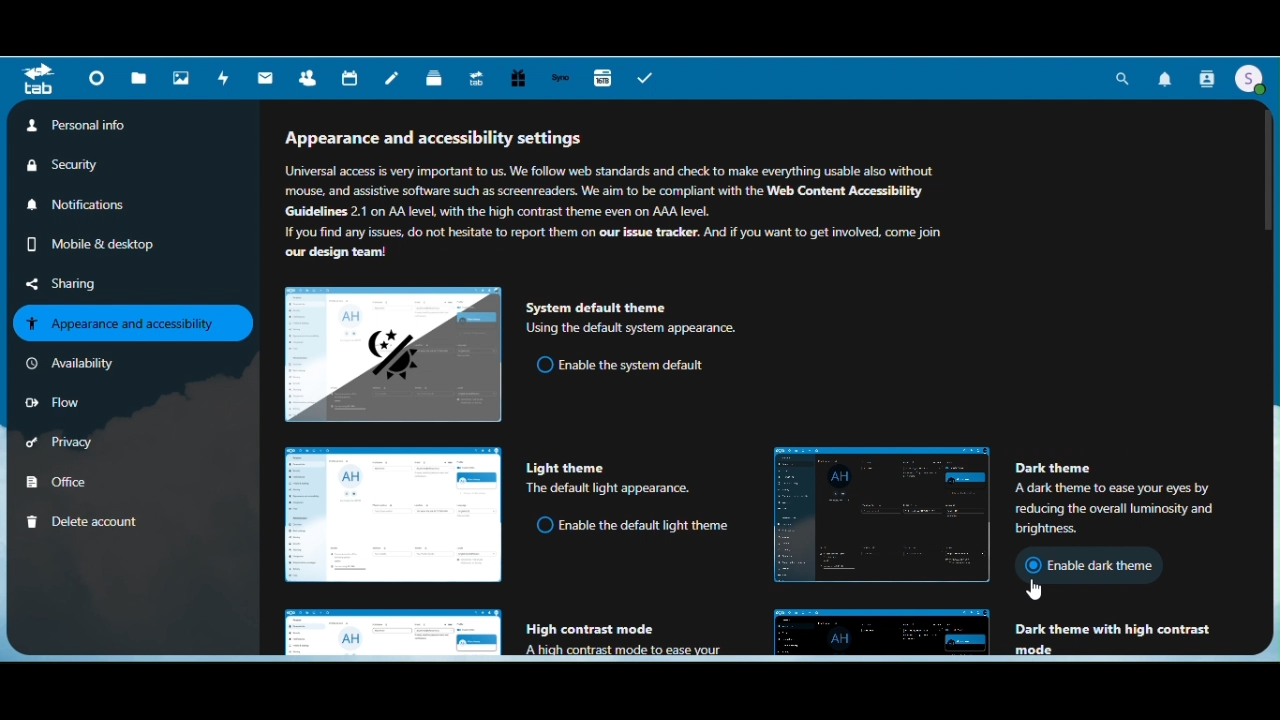 The height and width of the screenshot is (720, 1280). Describe the element at coordinates (93, 80) in the screenshot. I see `Dashboard` at that location.